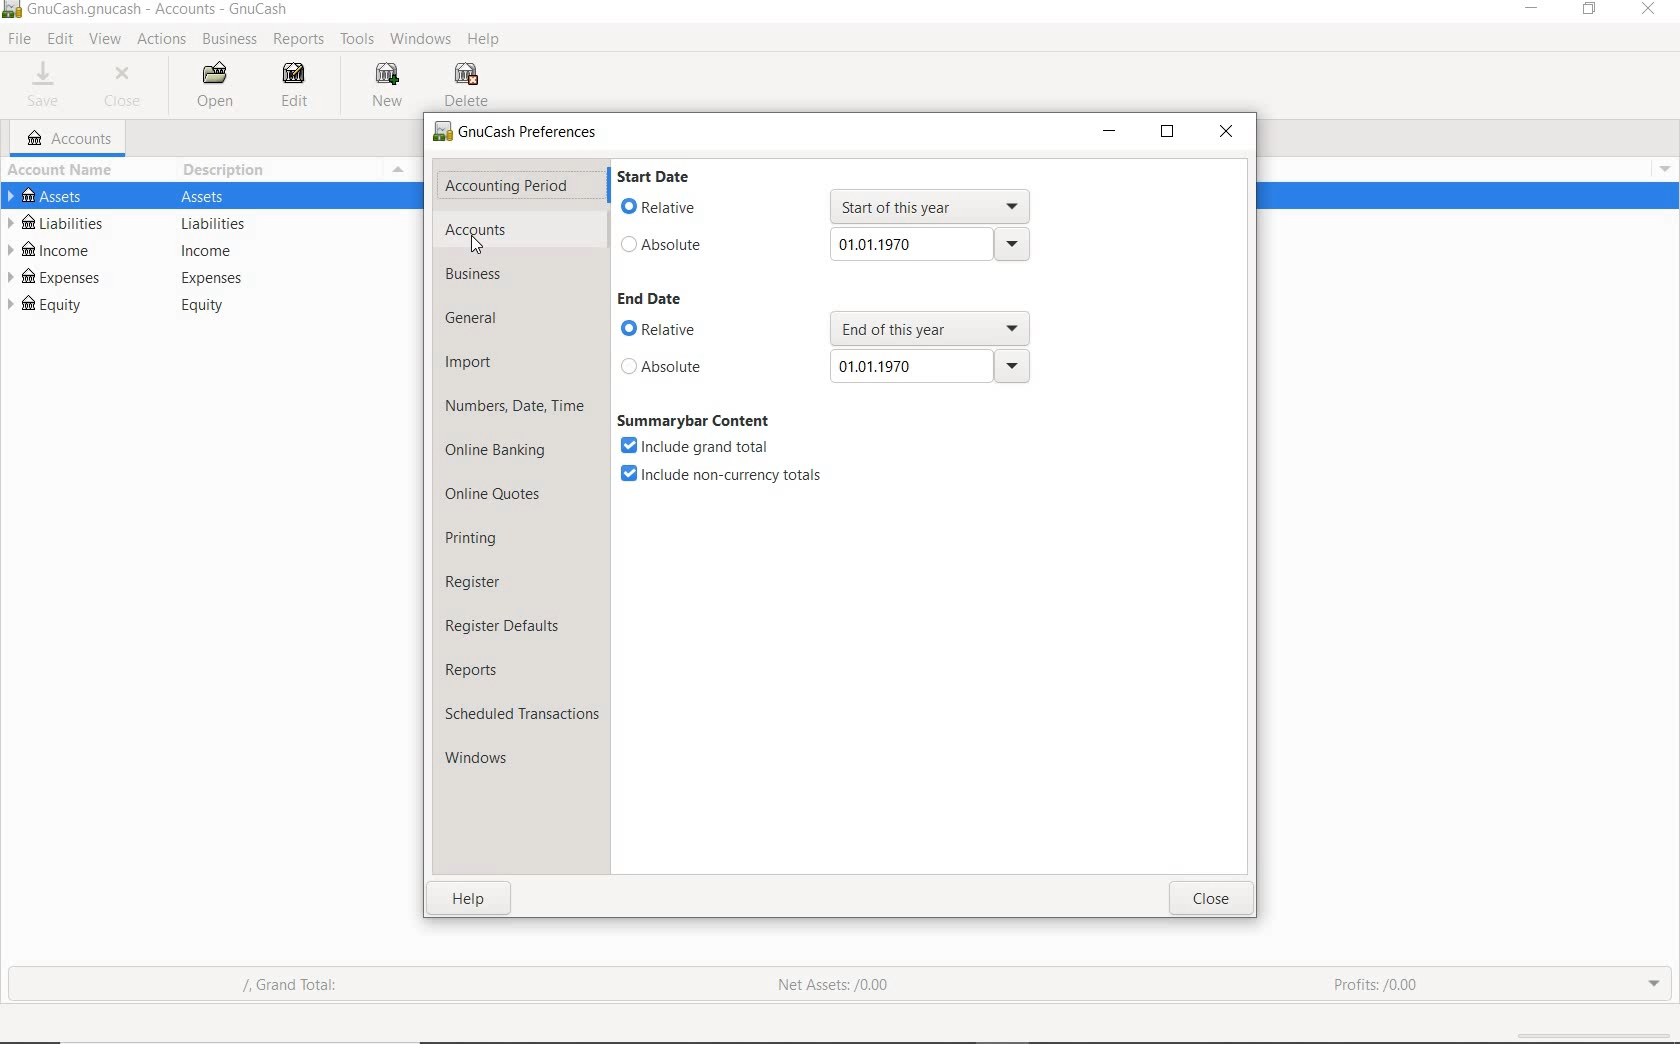 The width and height of the screenshot is (1680, 1044). What do you see at coordinates (216, 250) in the screenshot?
I see `` at bounding box center [216, 250].